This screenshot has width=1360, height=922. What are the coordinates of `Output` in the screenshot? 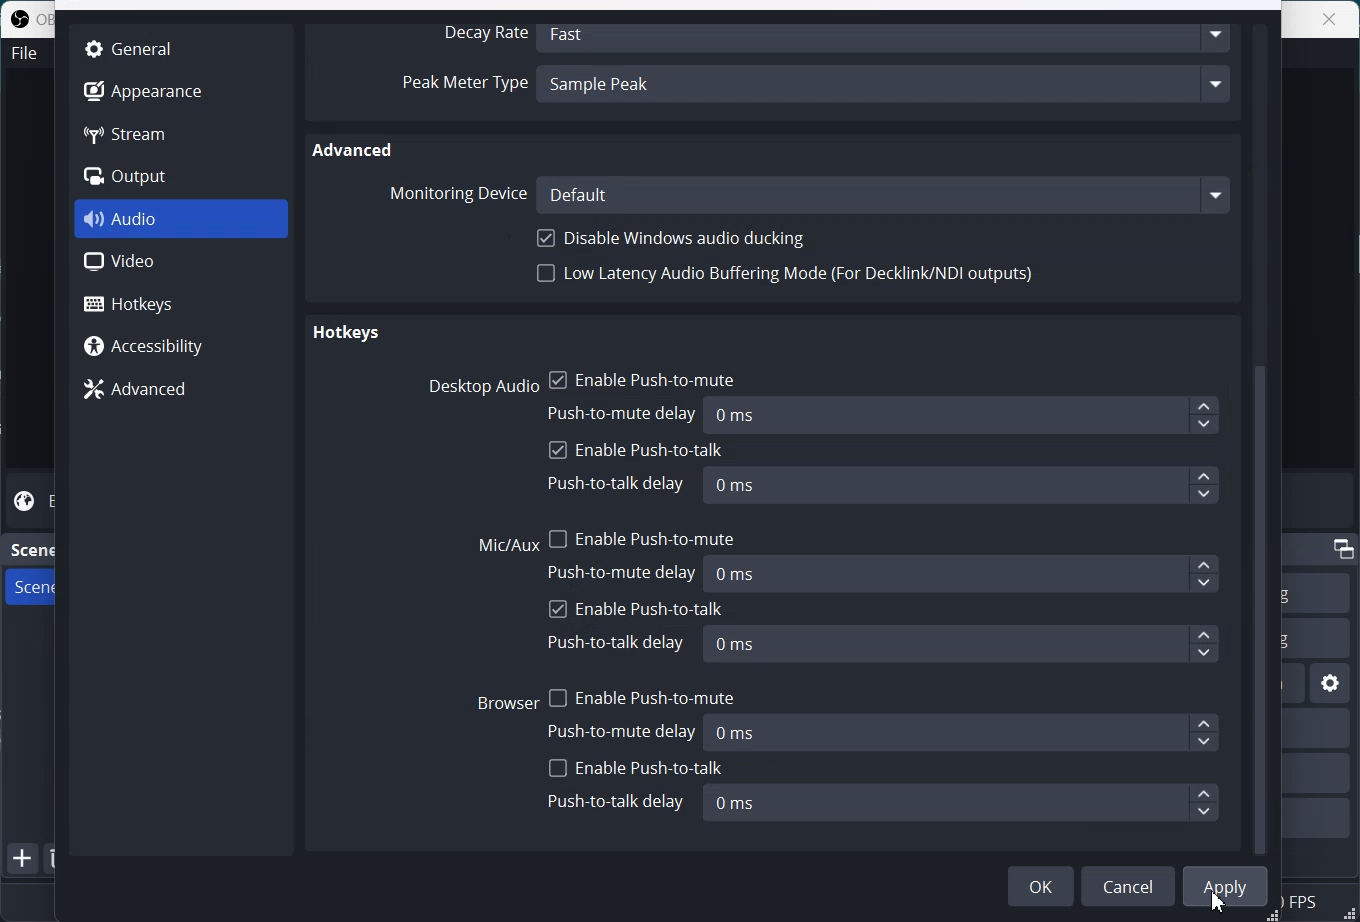 It's located at (142, 177).